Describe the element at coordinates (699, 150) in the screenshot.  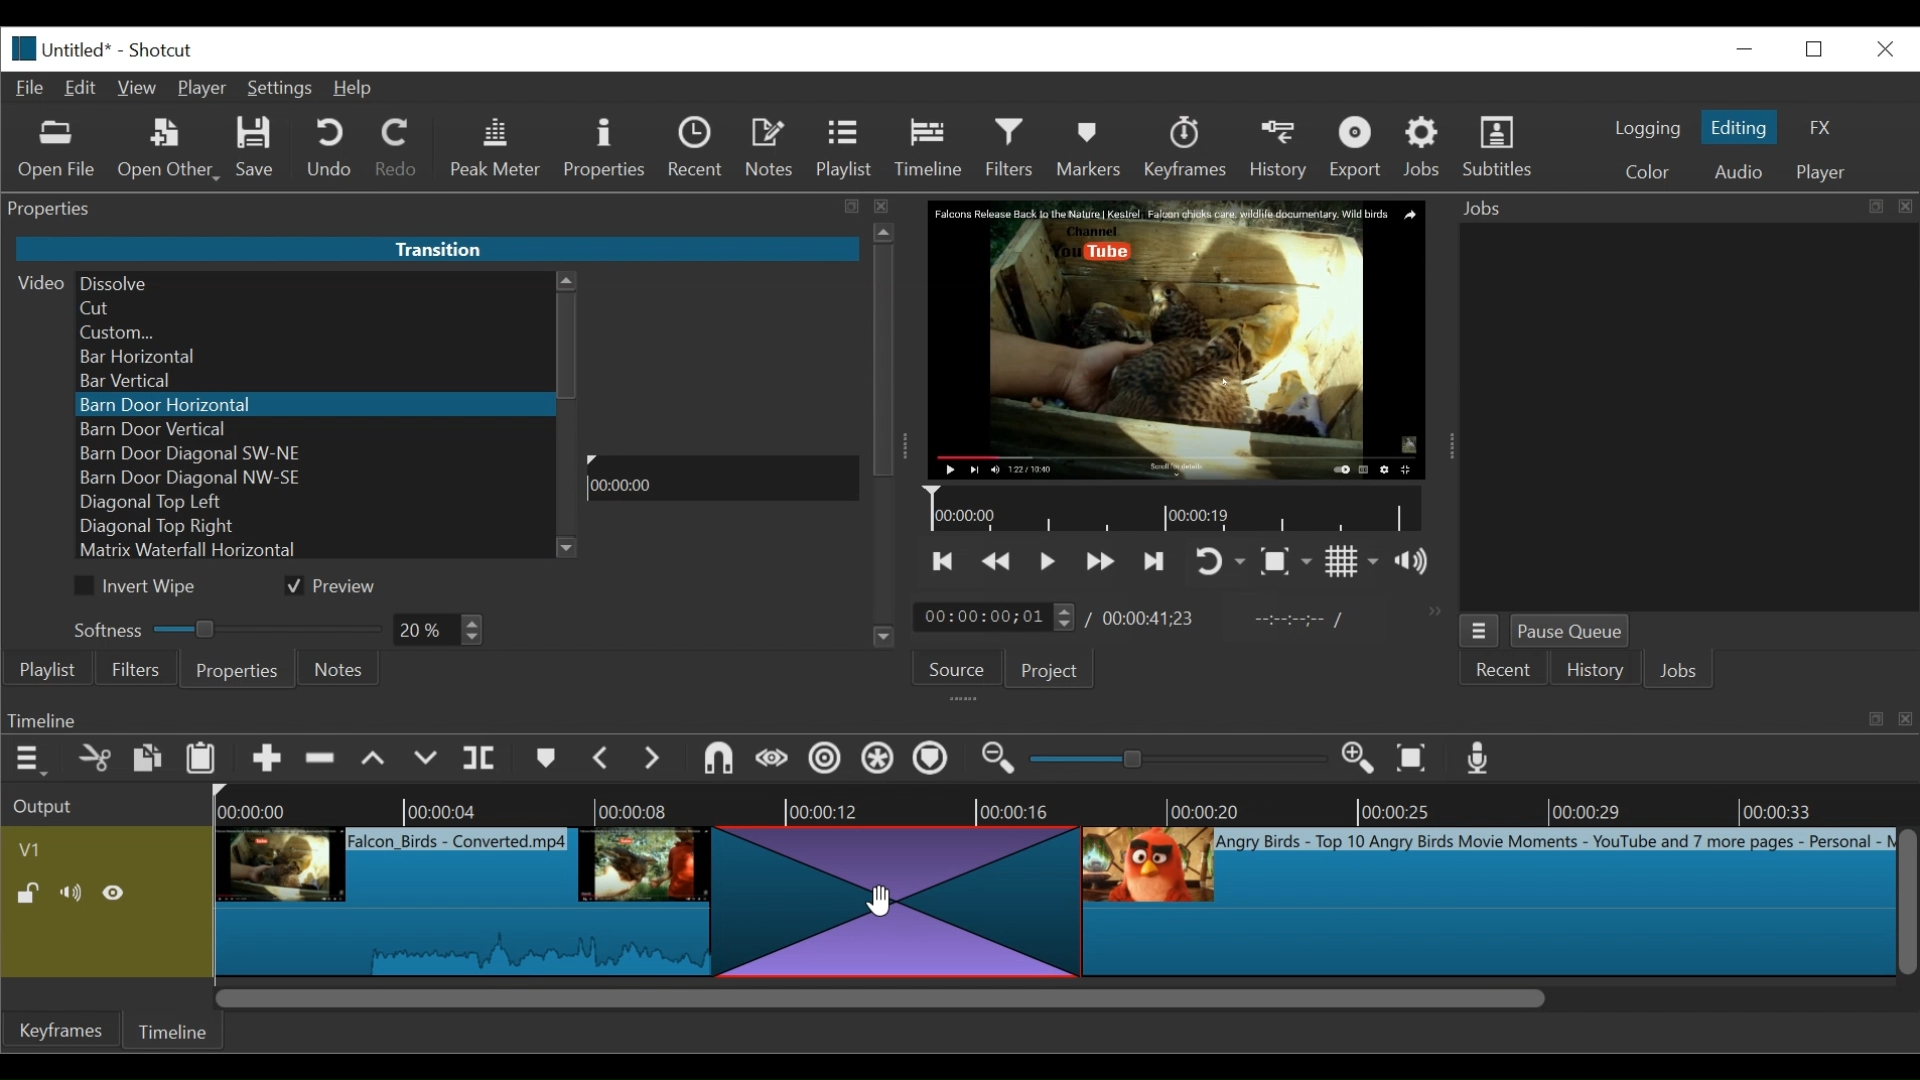
I see `Recent` at that location.